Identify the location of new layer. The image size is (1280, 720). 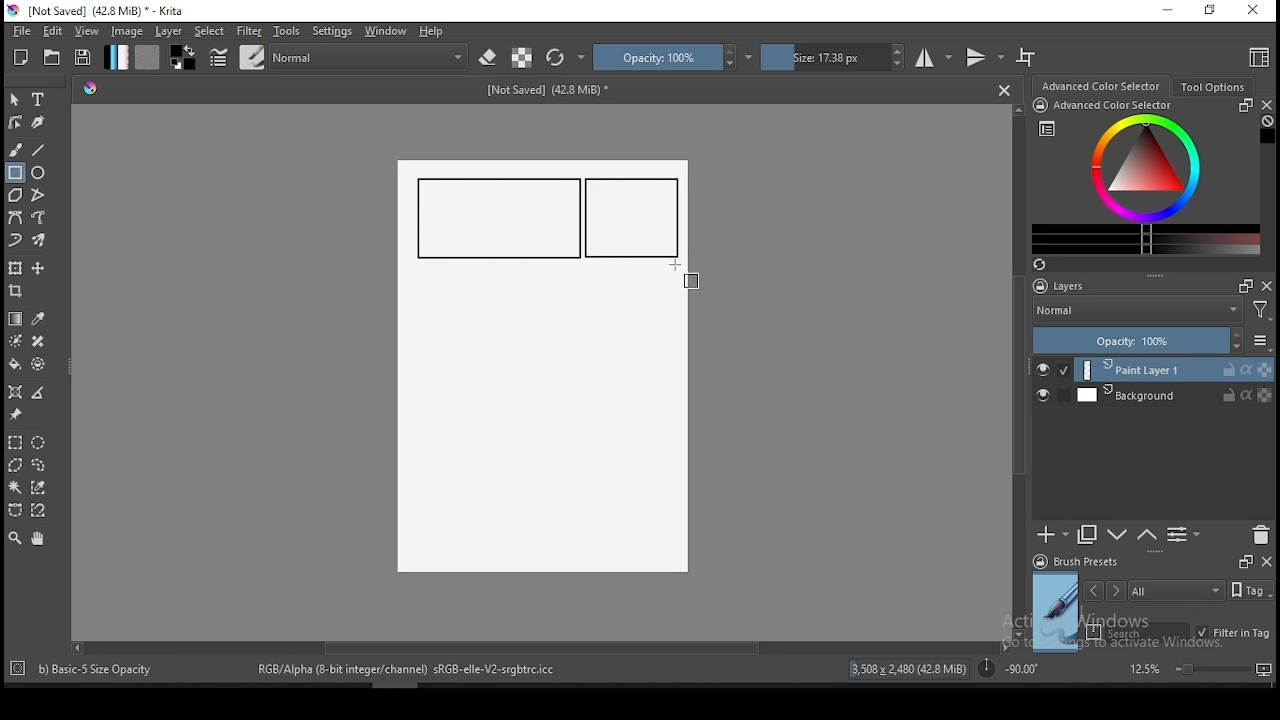
(1053, 534).